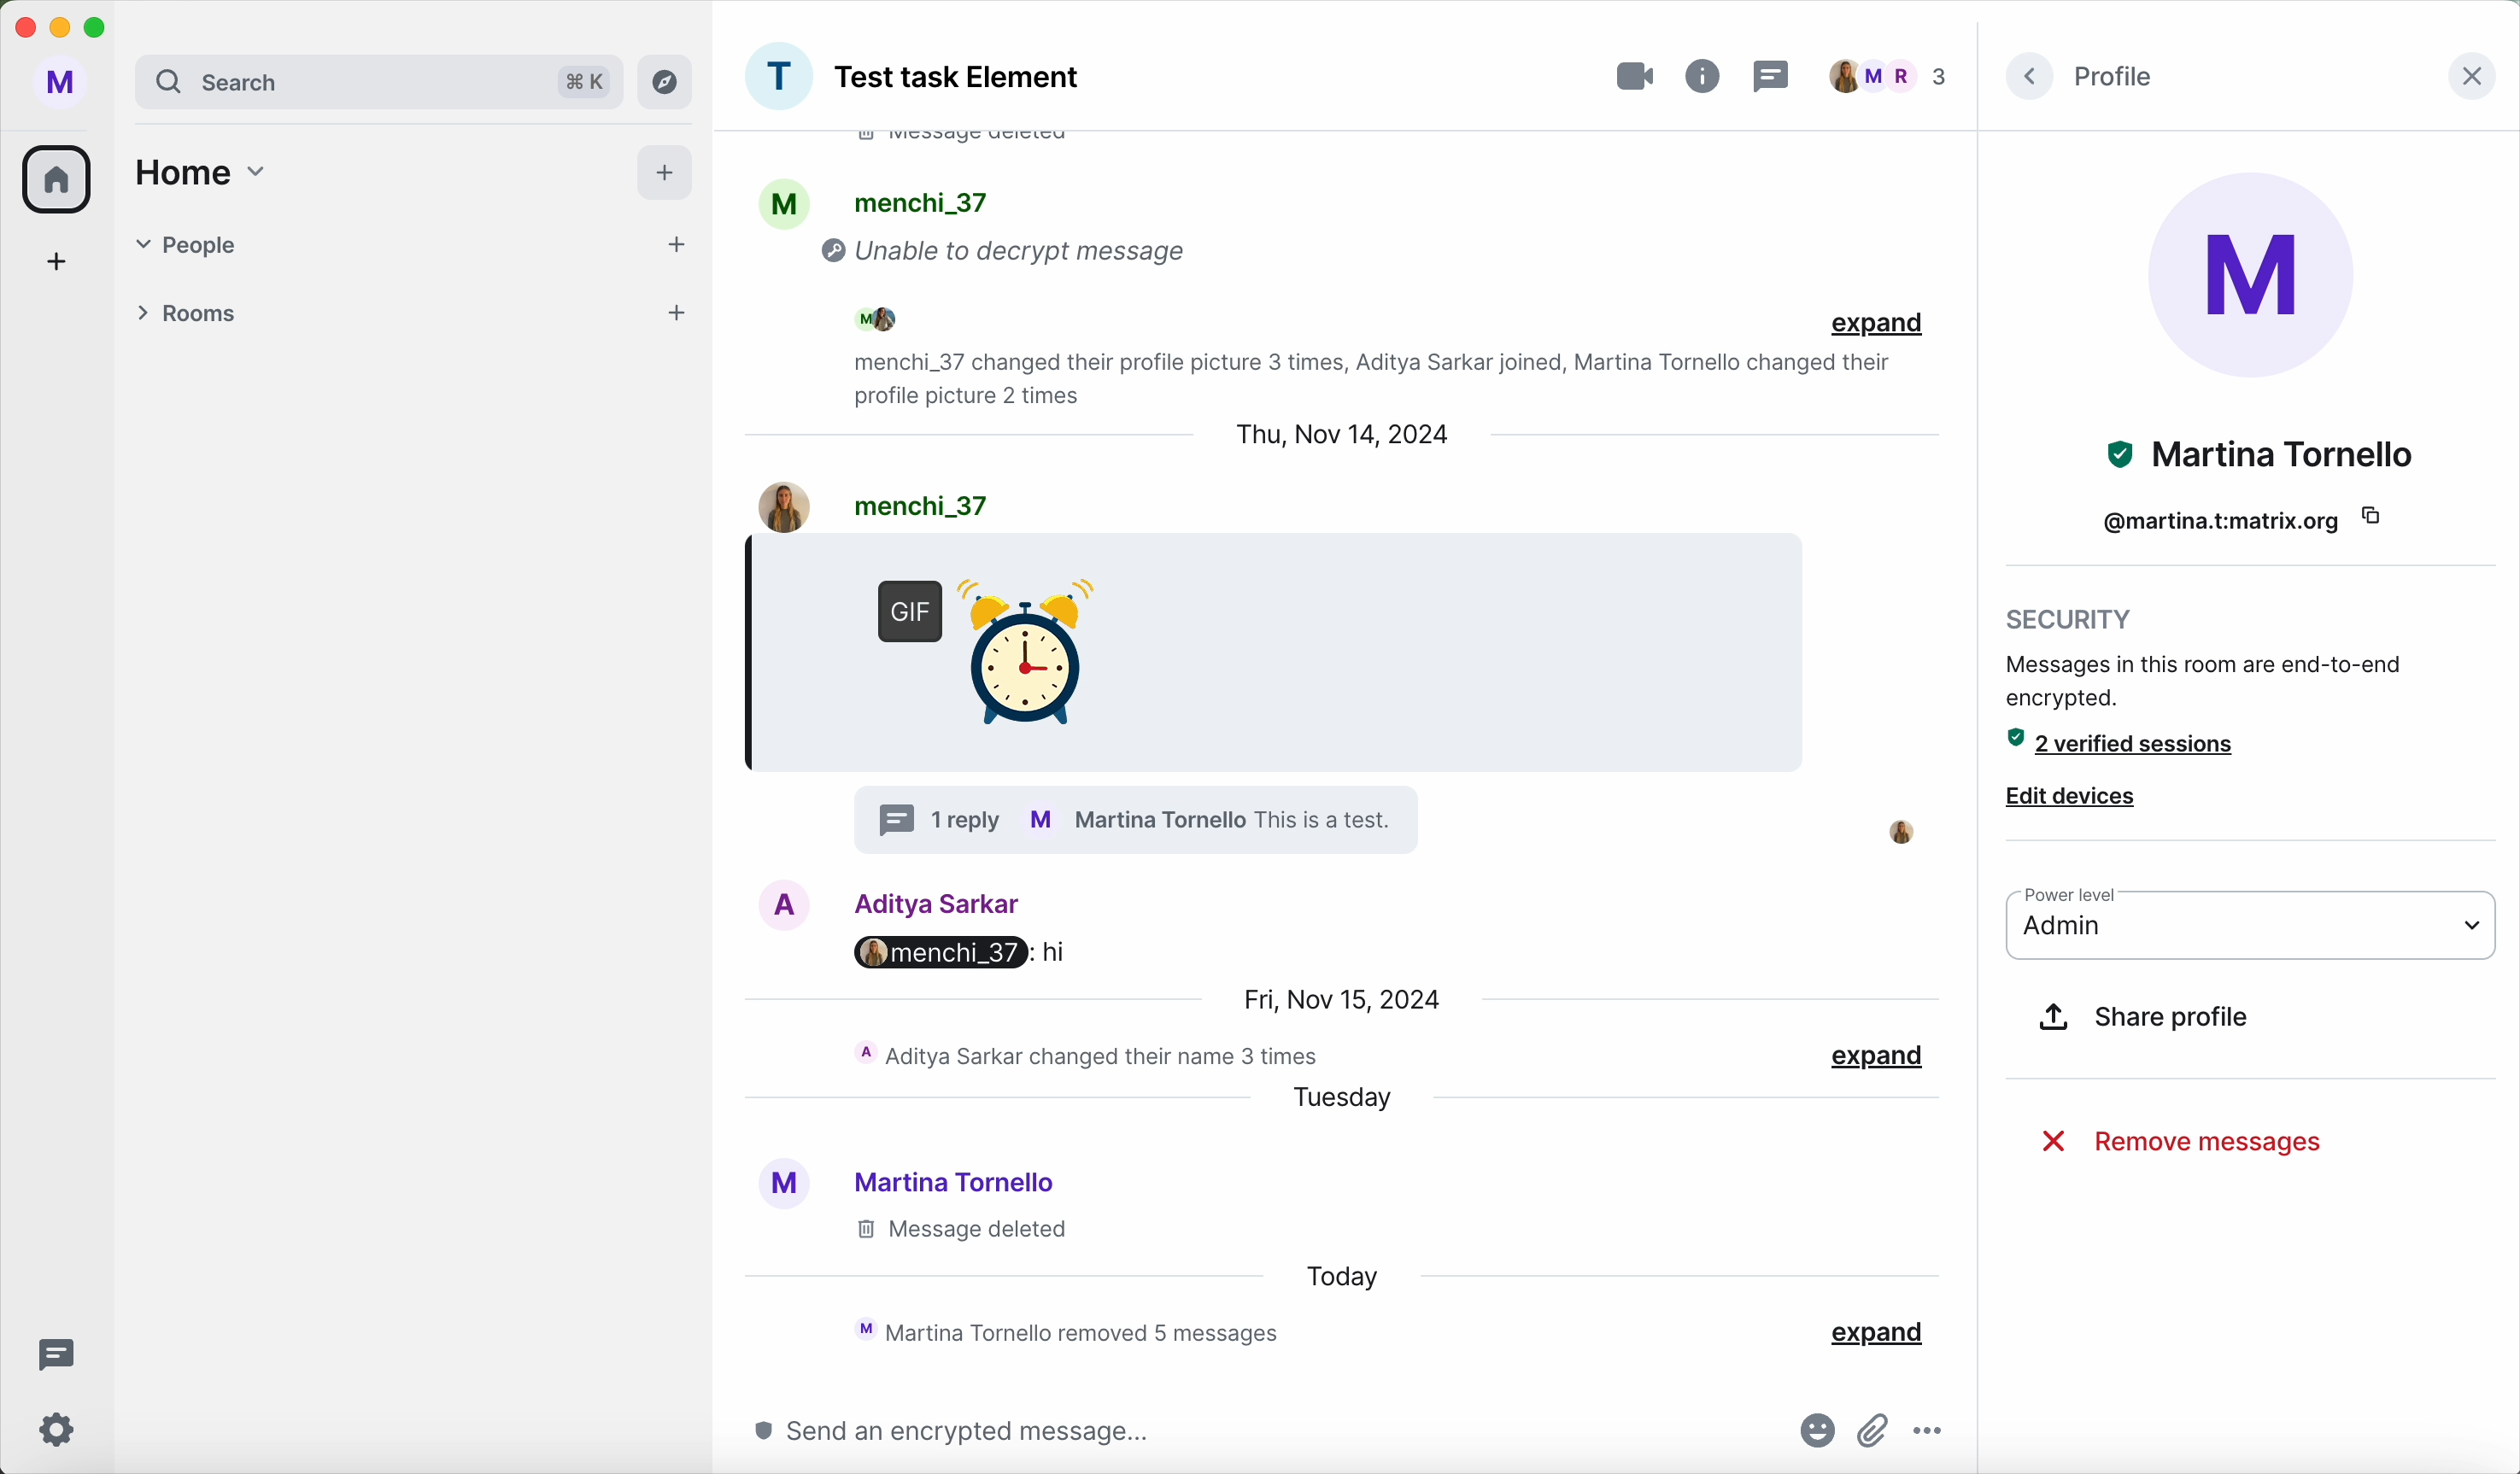 This screenshot has width=2520, height=1474. What do you see at coordinates (208, 175) in the screenshot?
I see `home` at bounding box center [208, 175].